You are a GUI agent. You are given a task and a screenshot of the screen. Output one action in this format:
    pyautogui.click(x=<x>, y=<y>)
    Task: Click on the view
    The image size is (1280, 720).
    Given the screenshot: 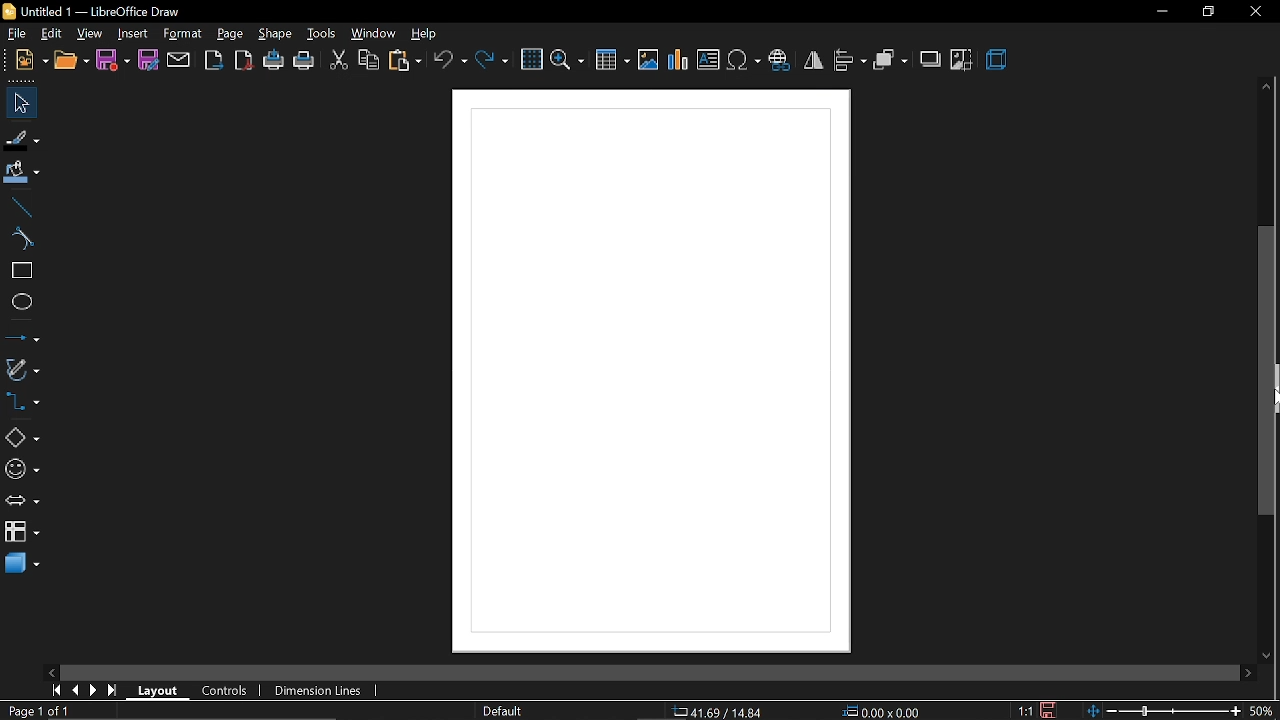 What is the action you would take?
    pyautogui.click(x=88, y=33)
    